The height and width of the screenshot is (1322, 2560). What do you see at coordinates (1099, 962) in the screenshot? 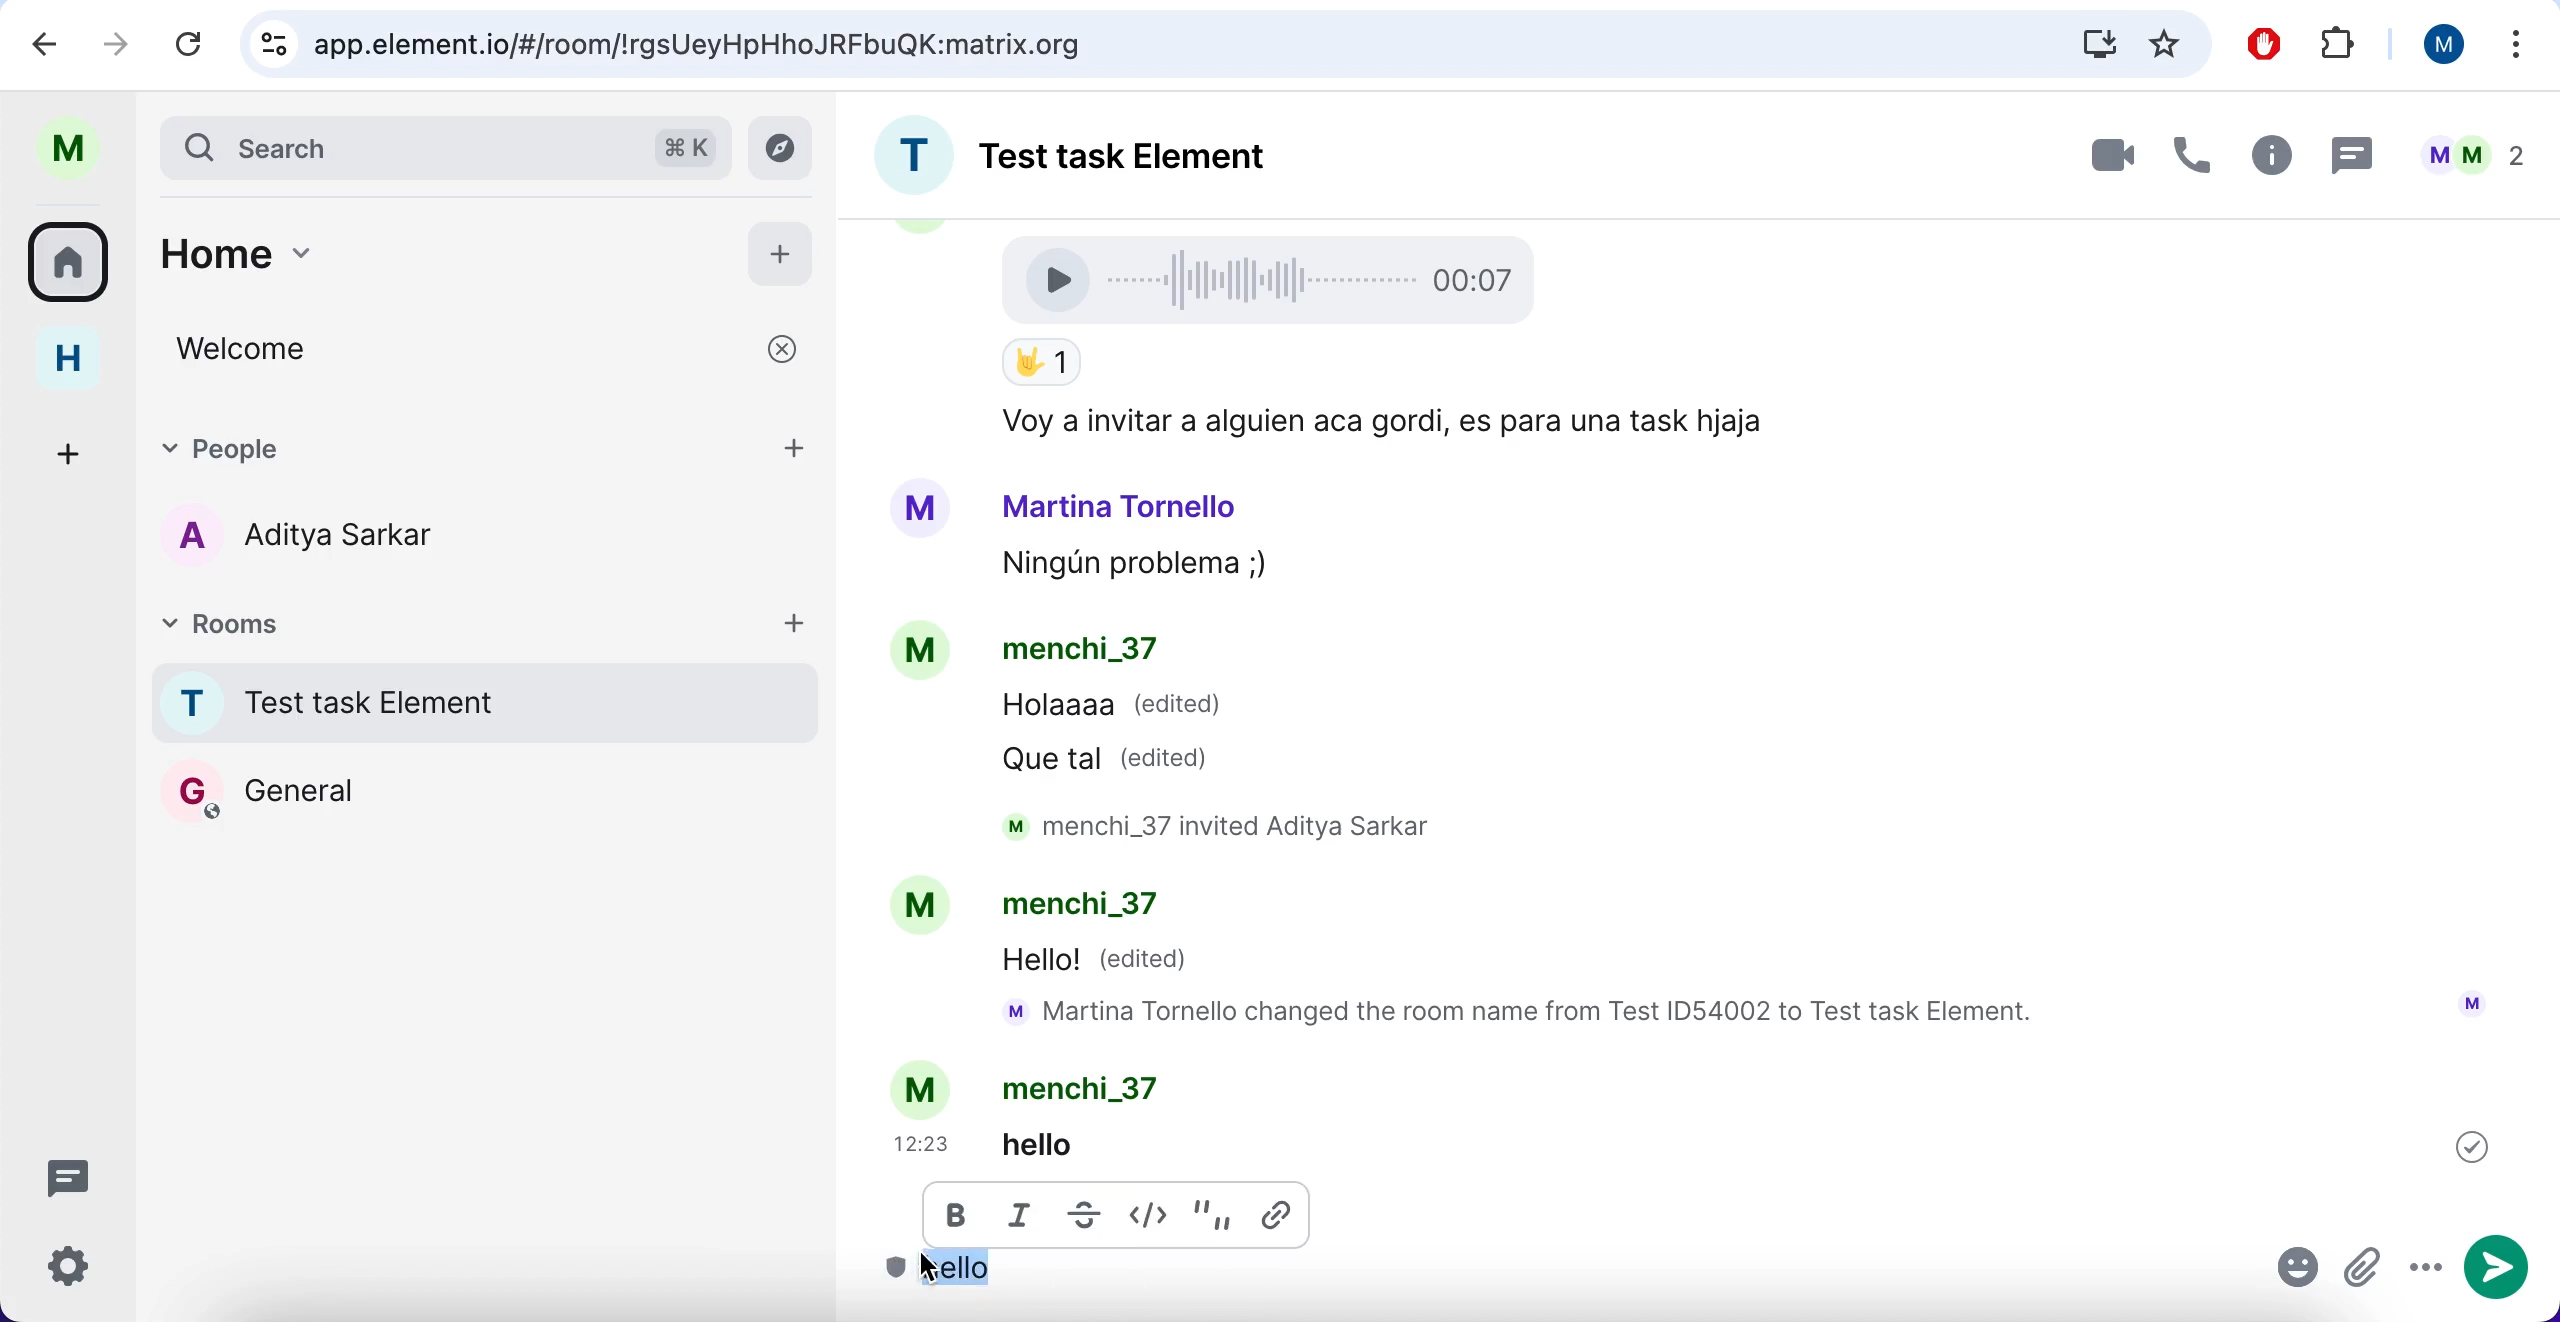
I see `Hello! (edited)` at bounding box center [1099, 962].